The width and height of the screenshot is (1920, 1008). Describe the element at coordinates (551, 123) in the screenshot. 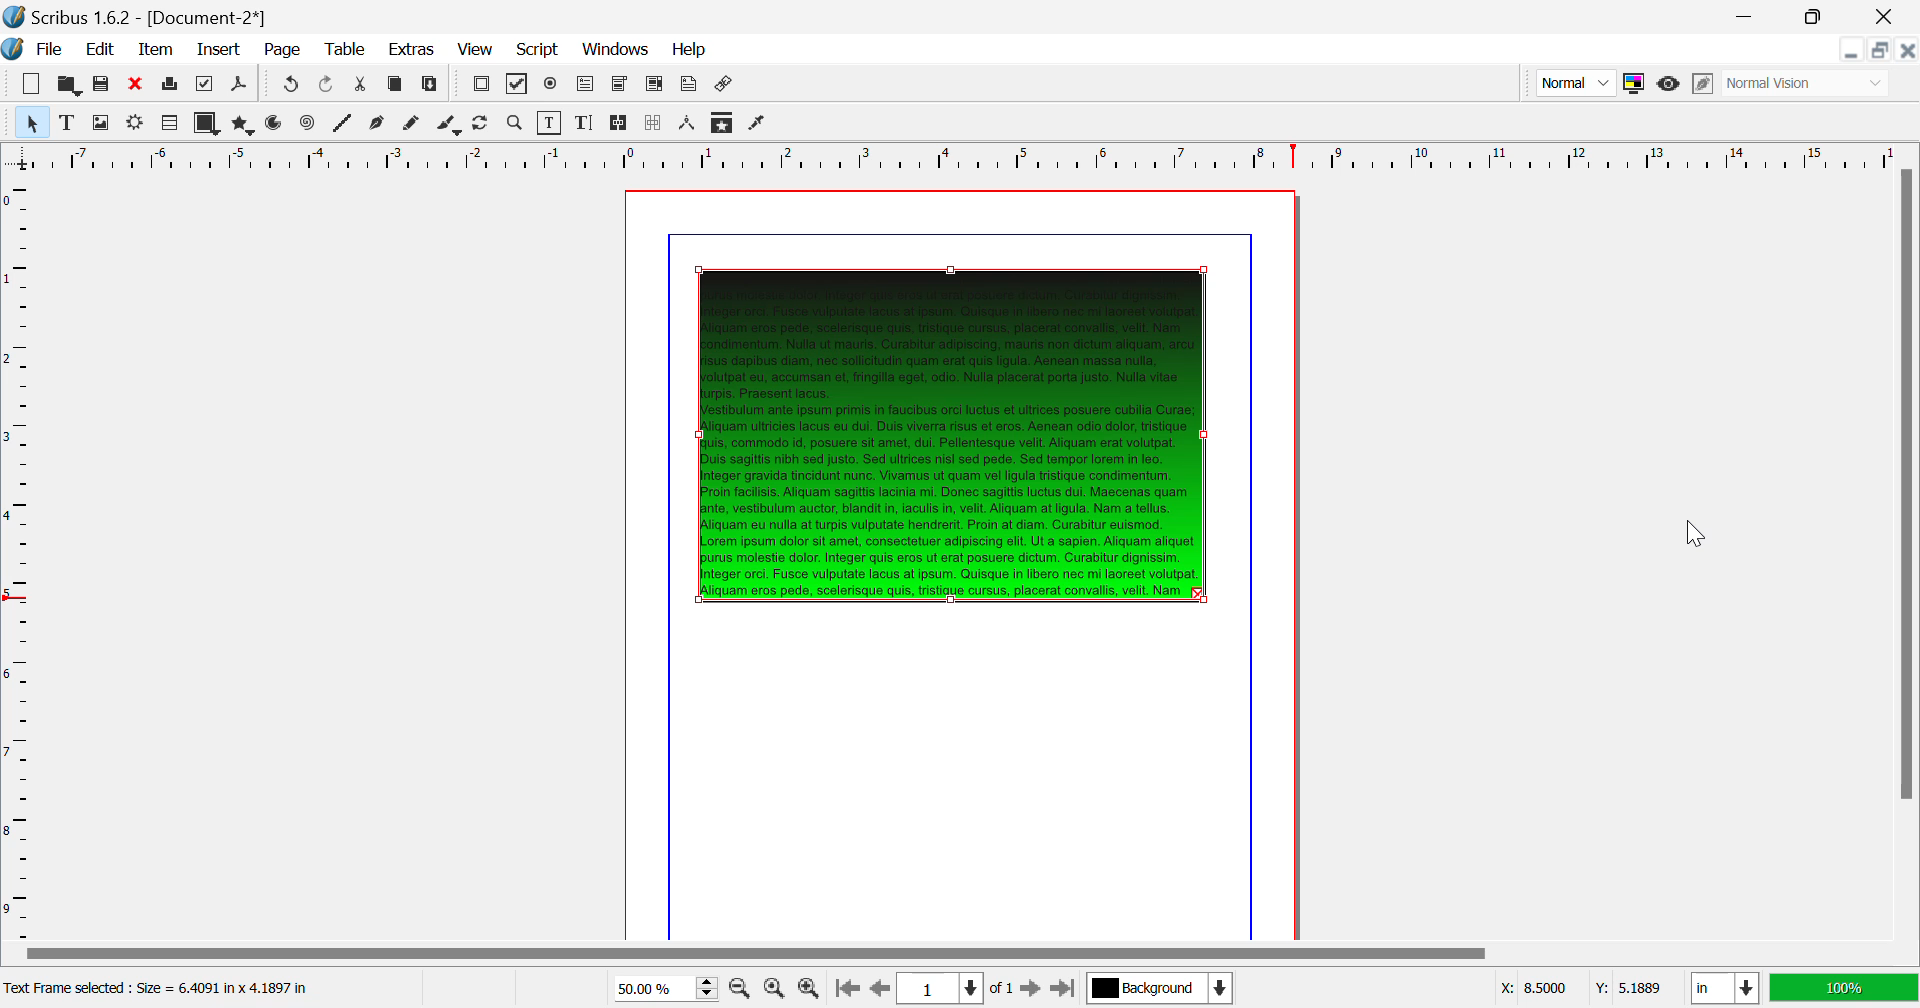

I see `Edit Contents of Frame` at that location.